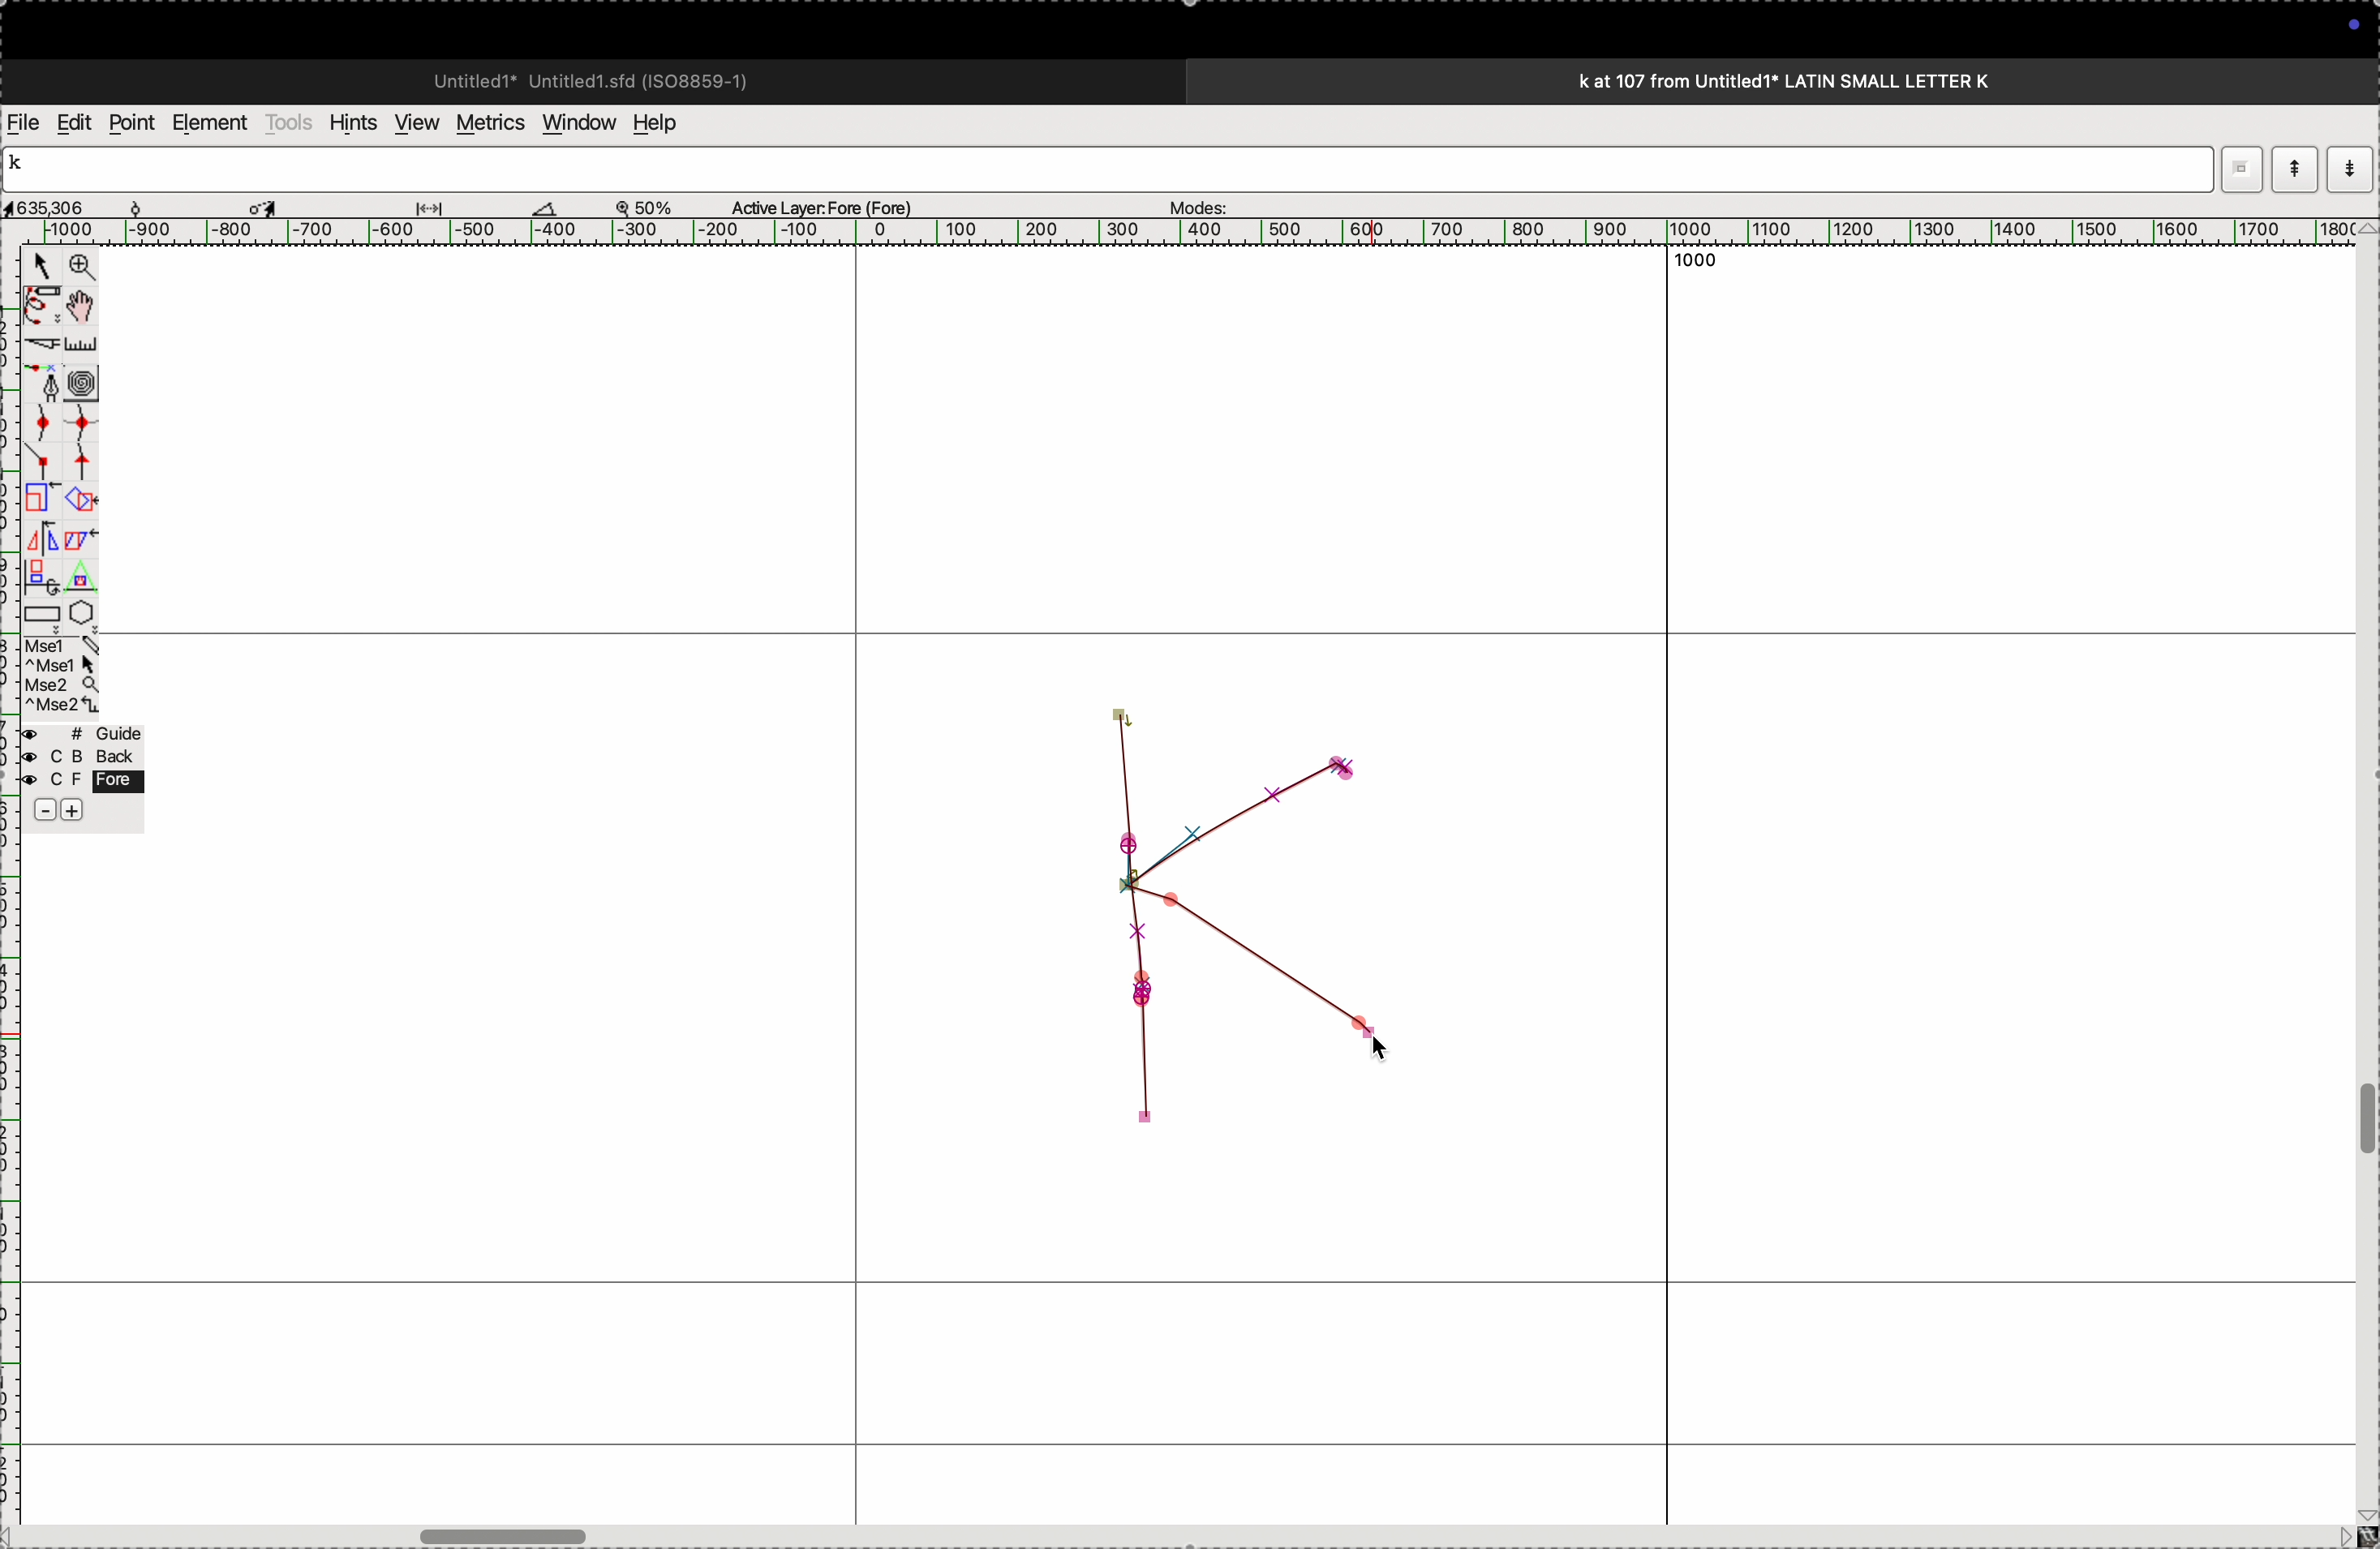 This screenshot has width=2380, height=1549. Describe the element at coordinates (349, 121) in the screenshot. I see `hints` at that location.